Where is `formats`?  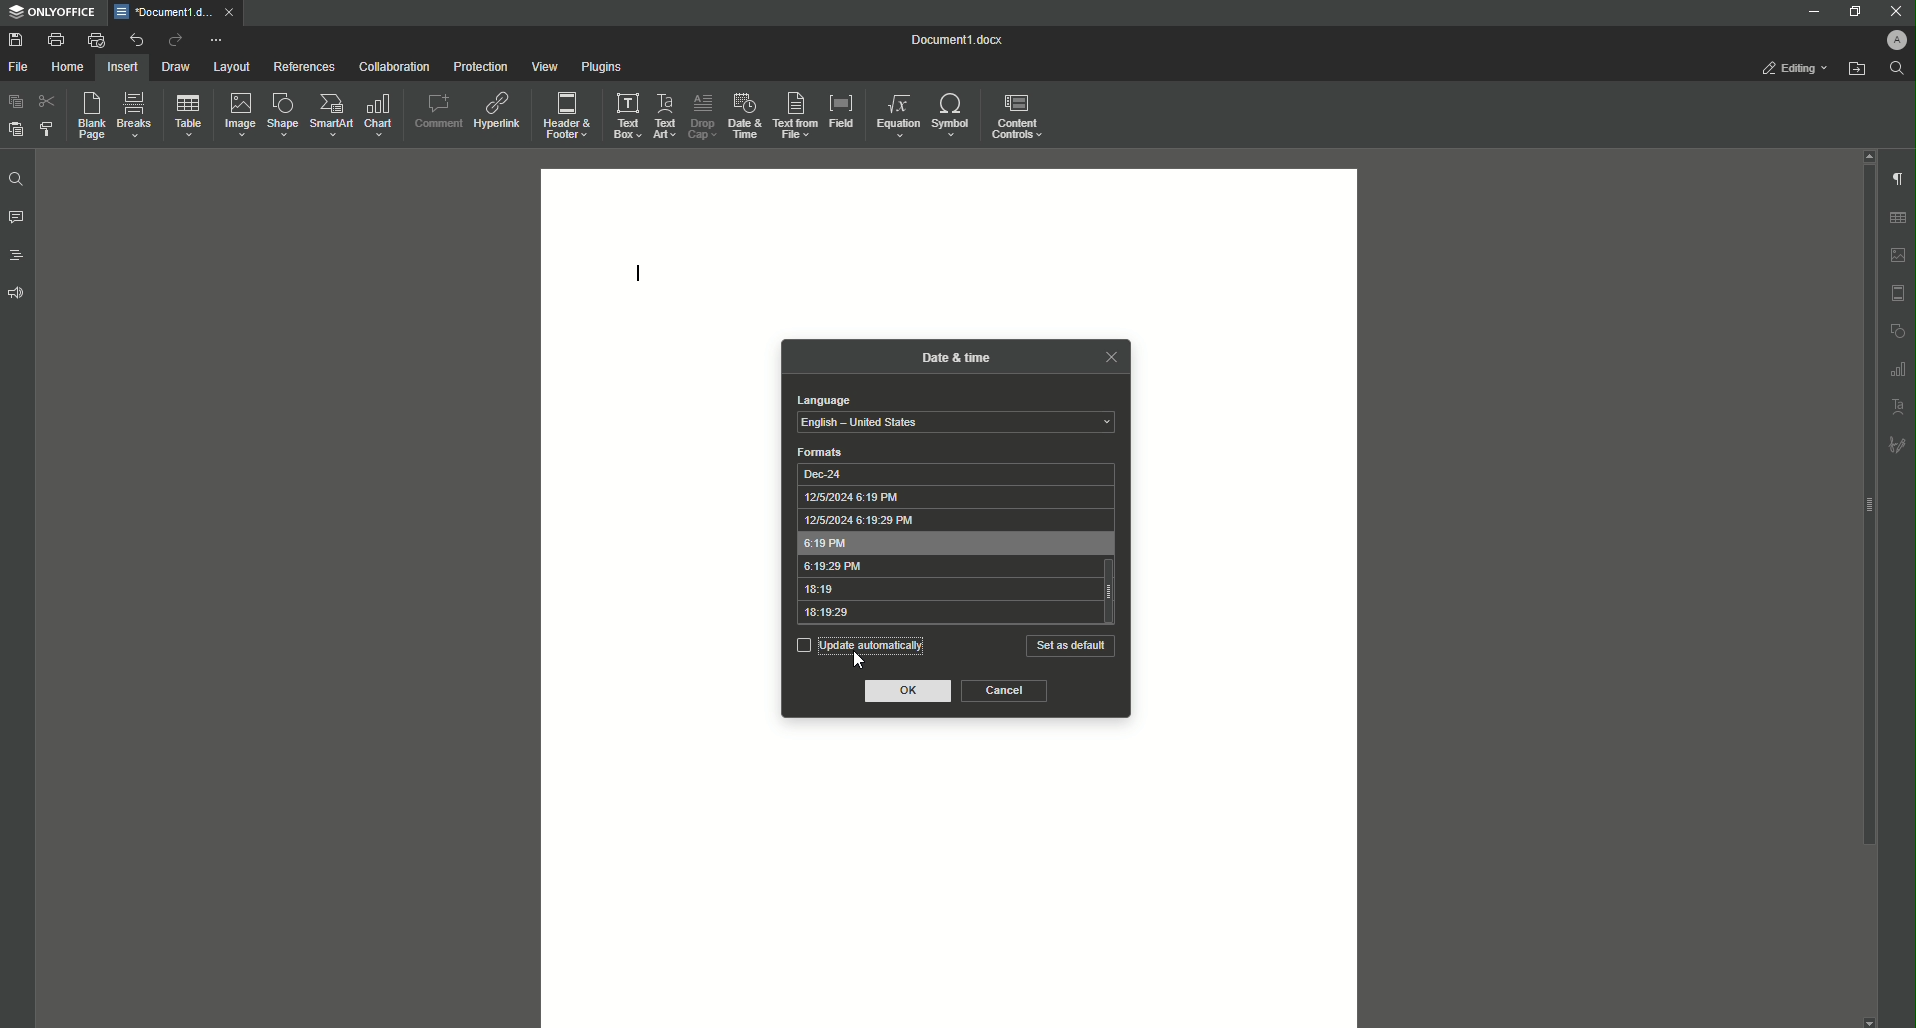 formats is located at coordinates (821, 452).